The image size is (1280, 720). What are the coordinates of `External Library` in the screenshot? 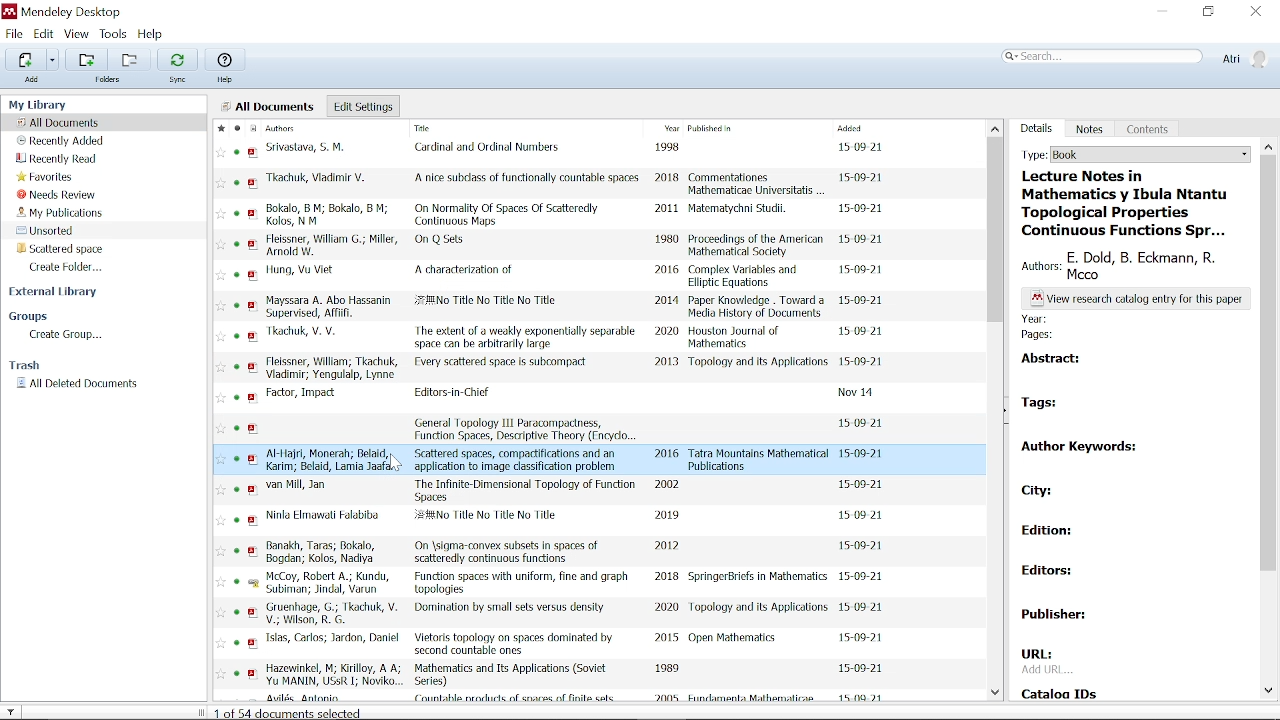 It's located at (56, 293).